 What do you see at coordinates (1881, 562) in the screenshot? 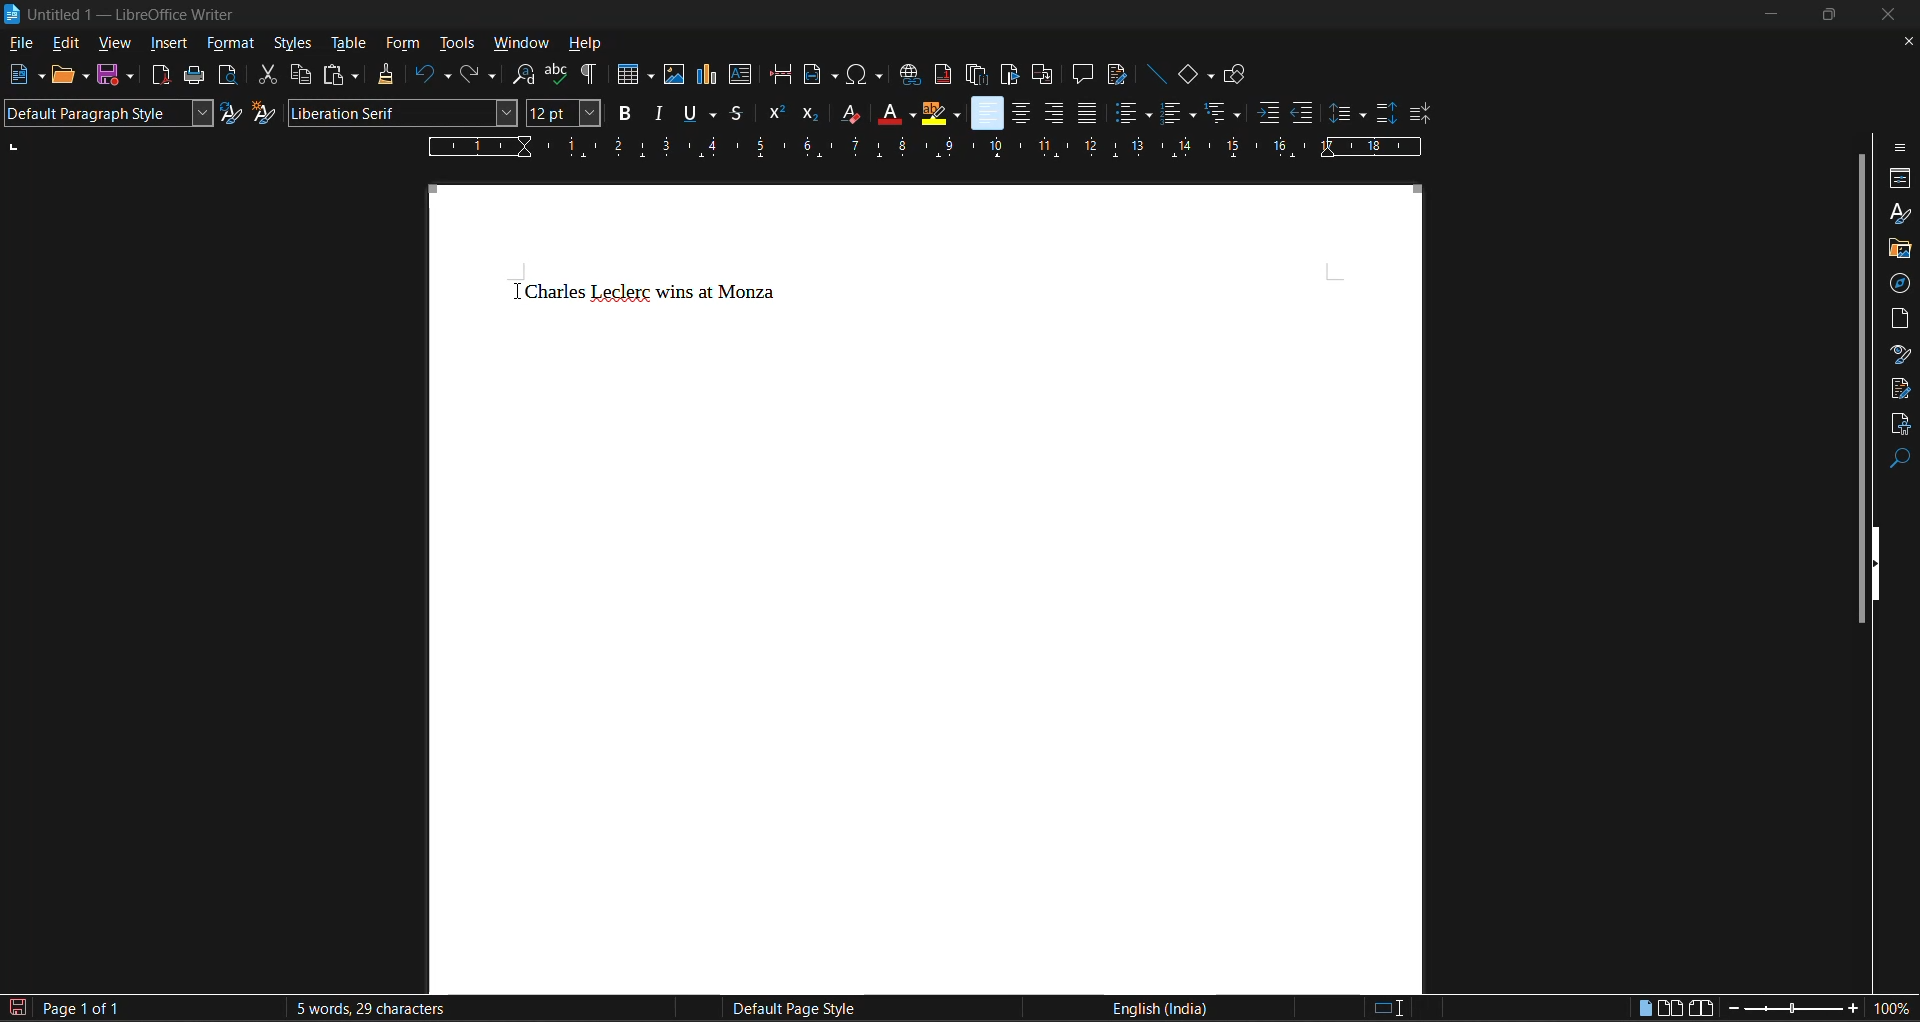
I see `hide` at bounding box center [1881, 562].